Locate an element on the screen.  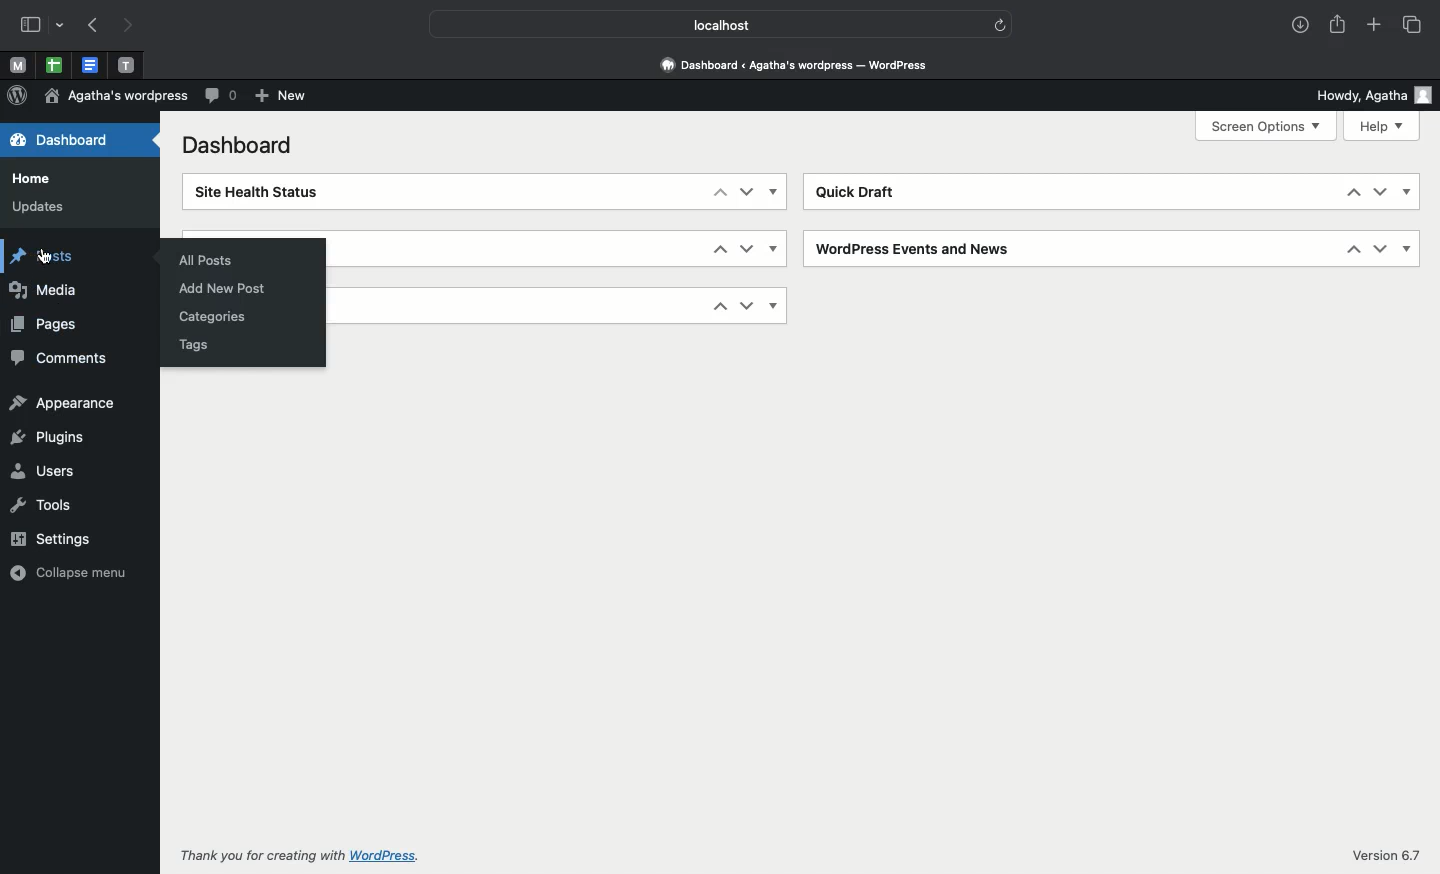
Add new post is located at coordinates (226, 290).